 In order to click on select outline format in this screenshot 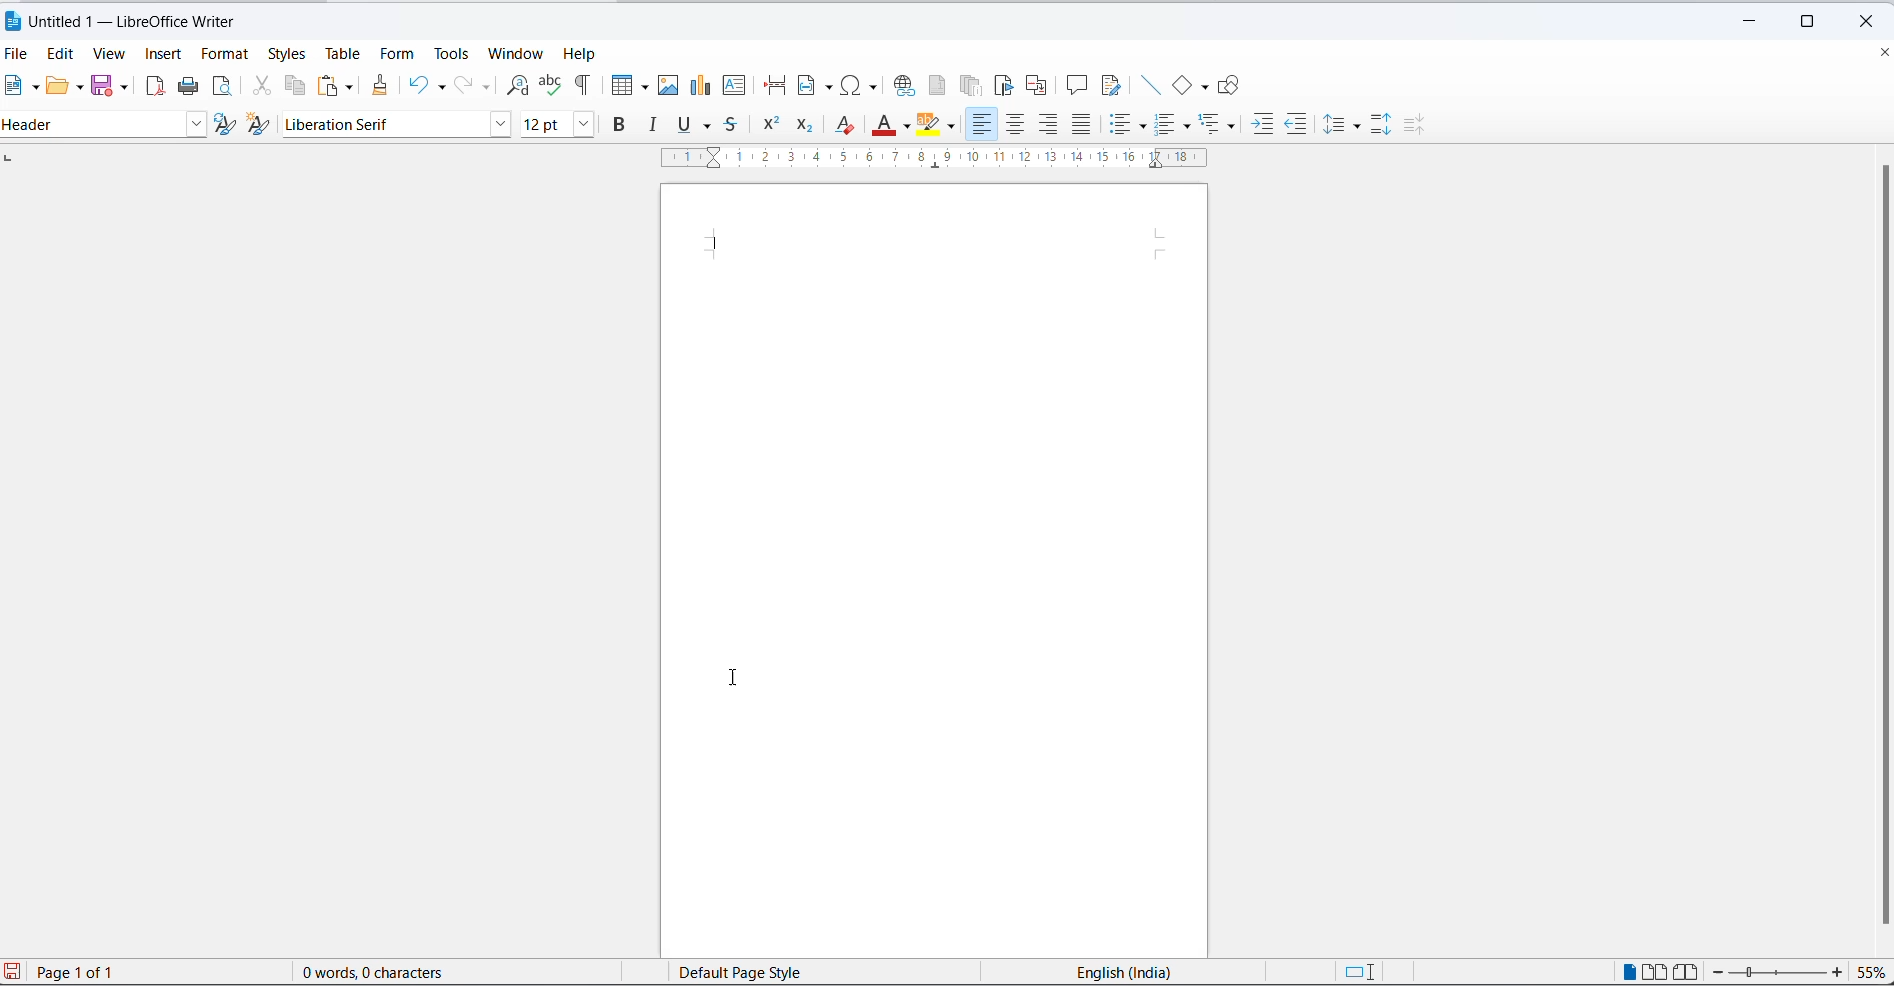, I will do `click(1221, 126)`.